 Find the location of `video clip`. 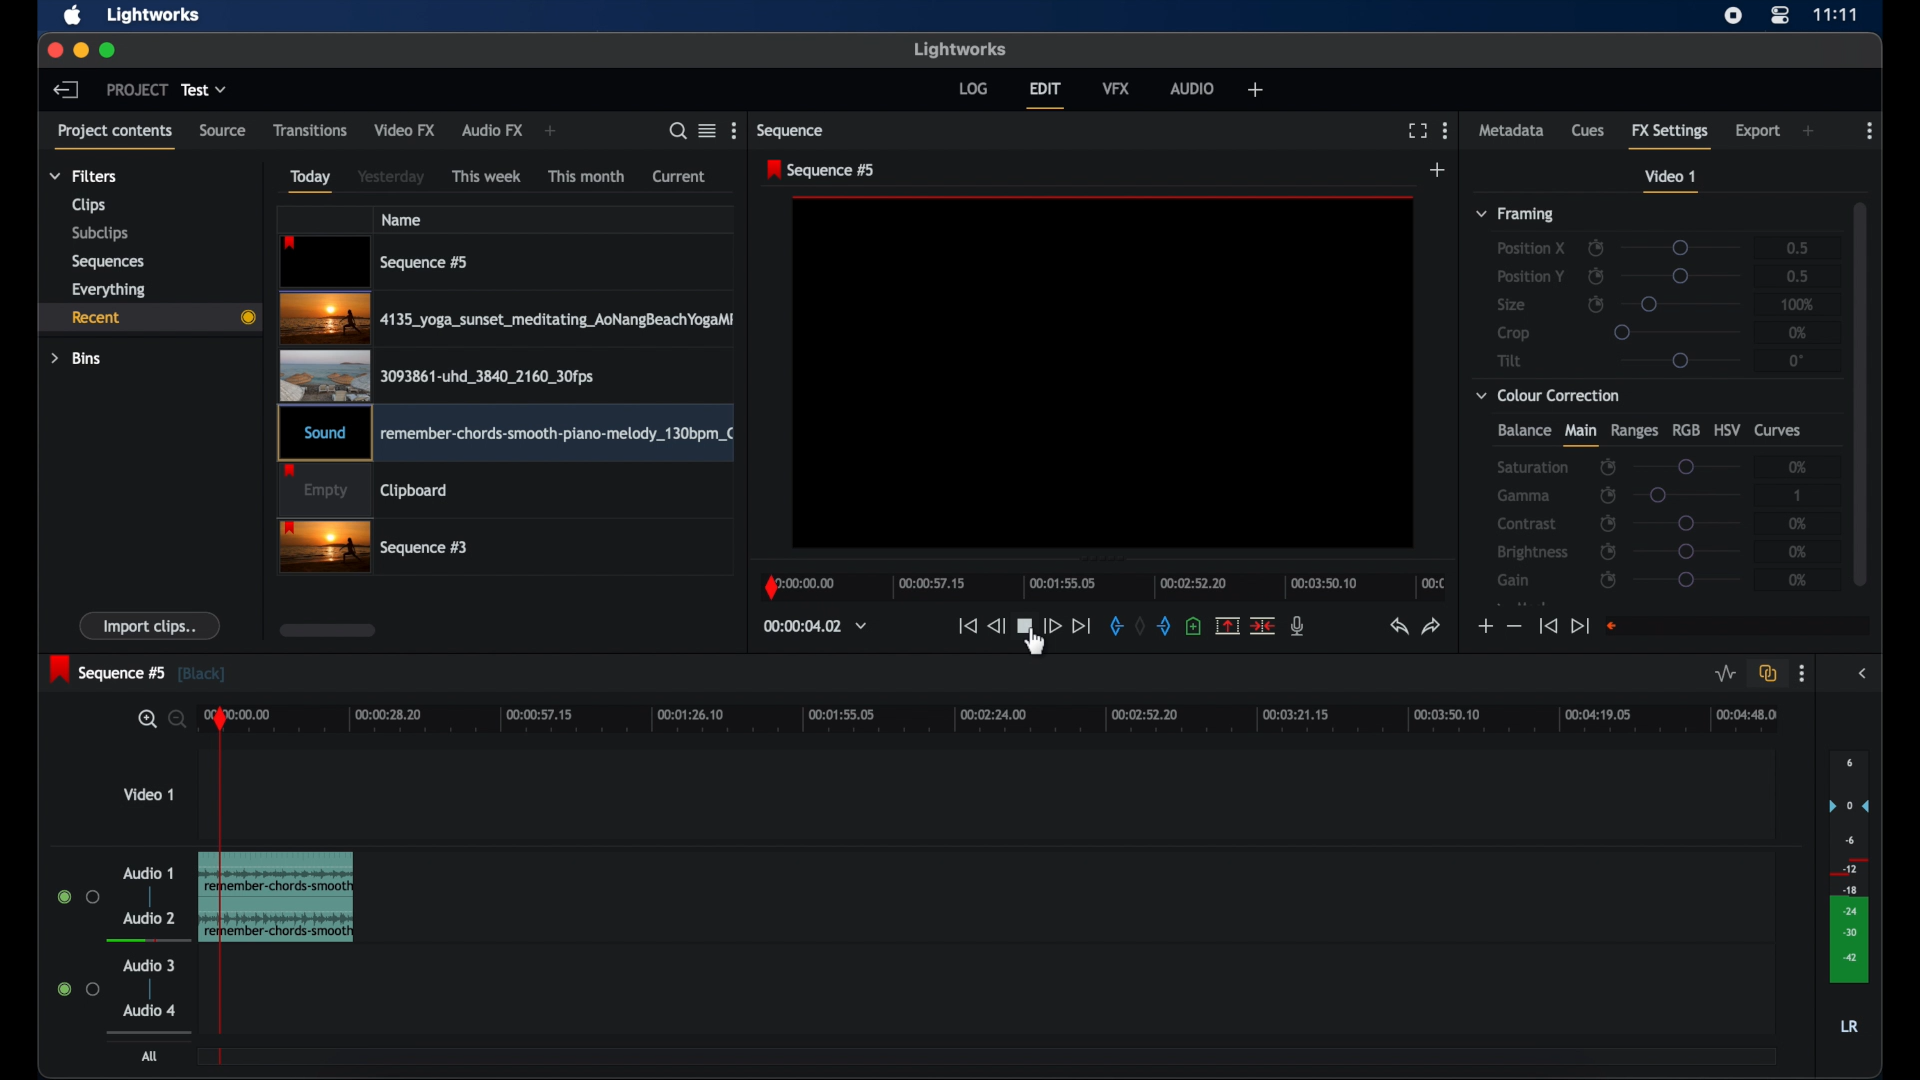

video clip is located at coordinates (376, 262).